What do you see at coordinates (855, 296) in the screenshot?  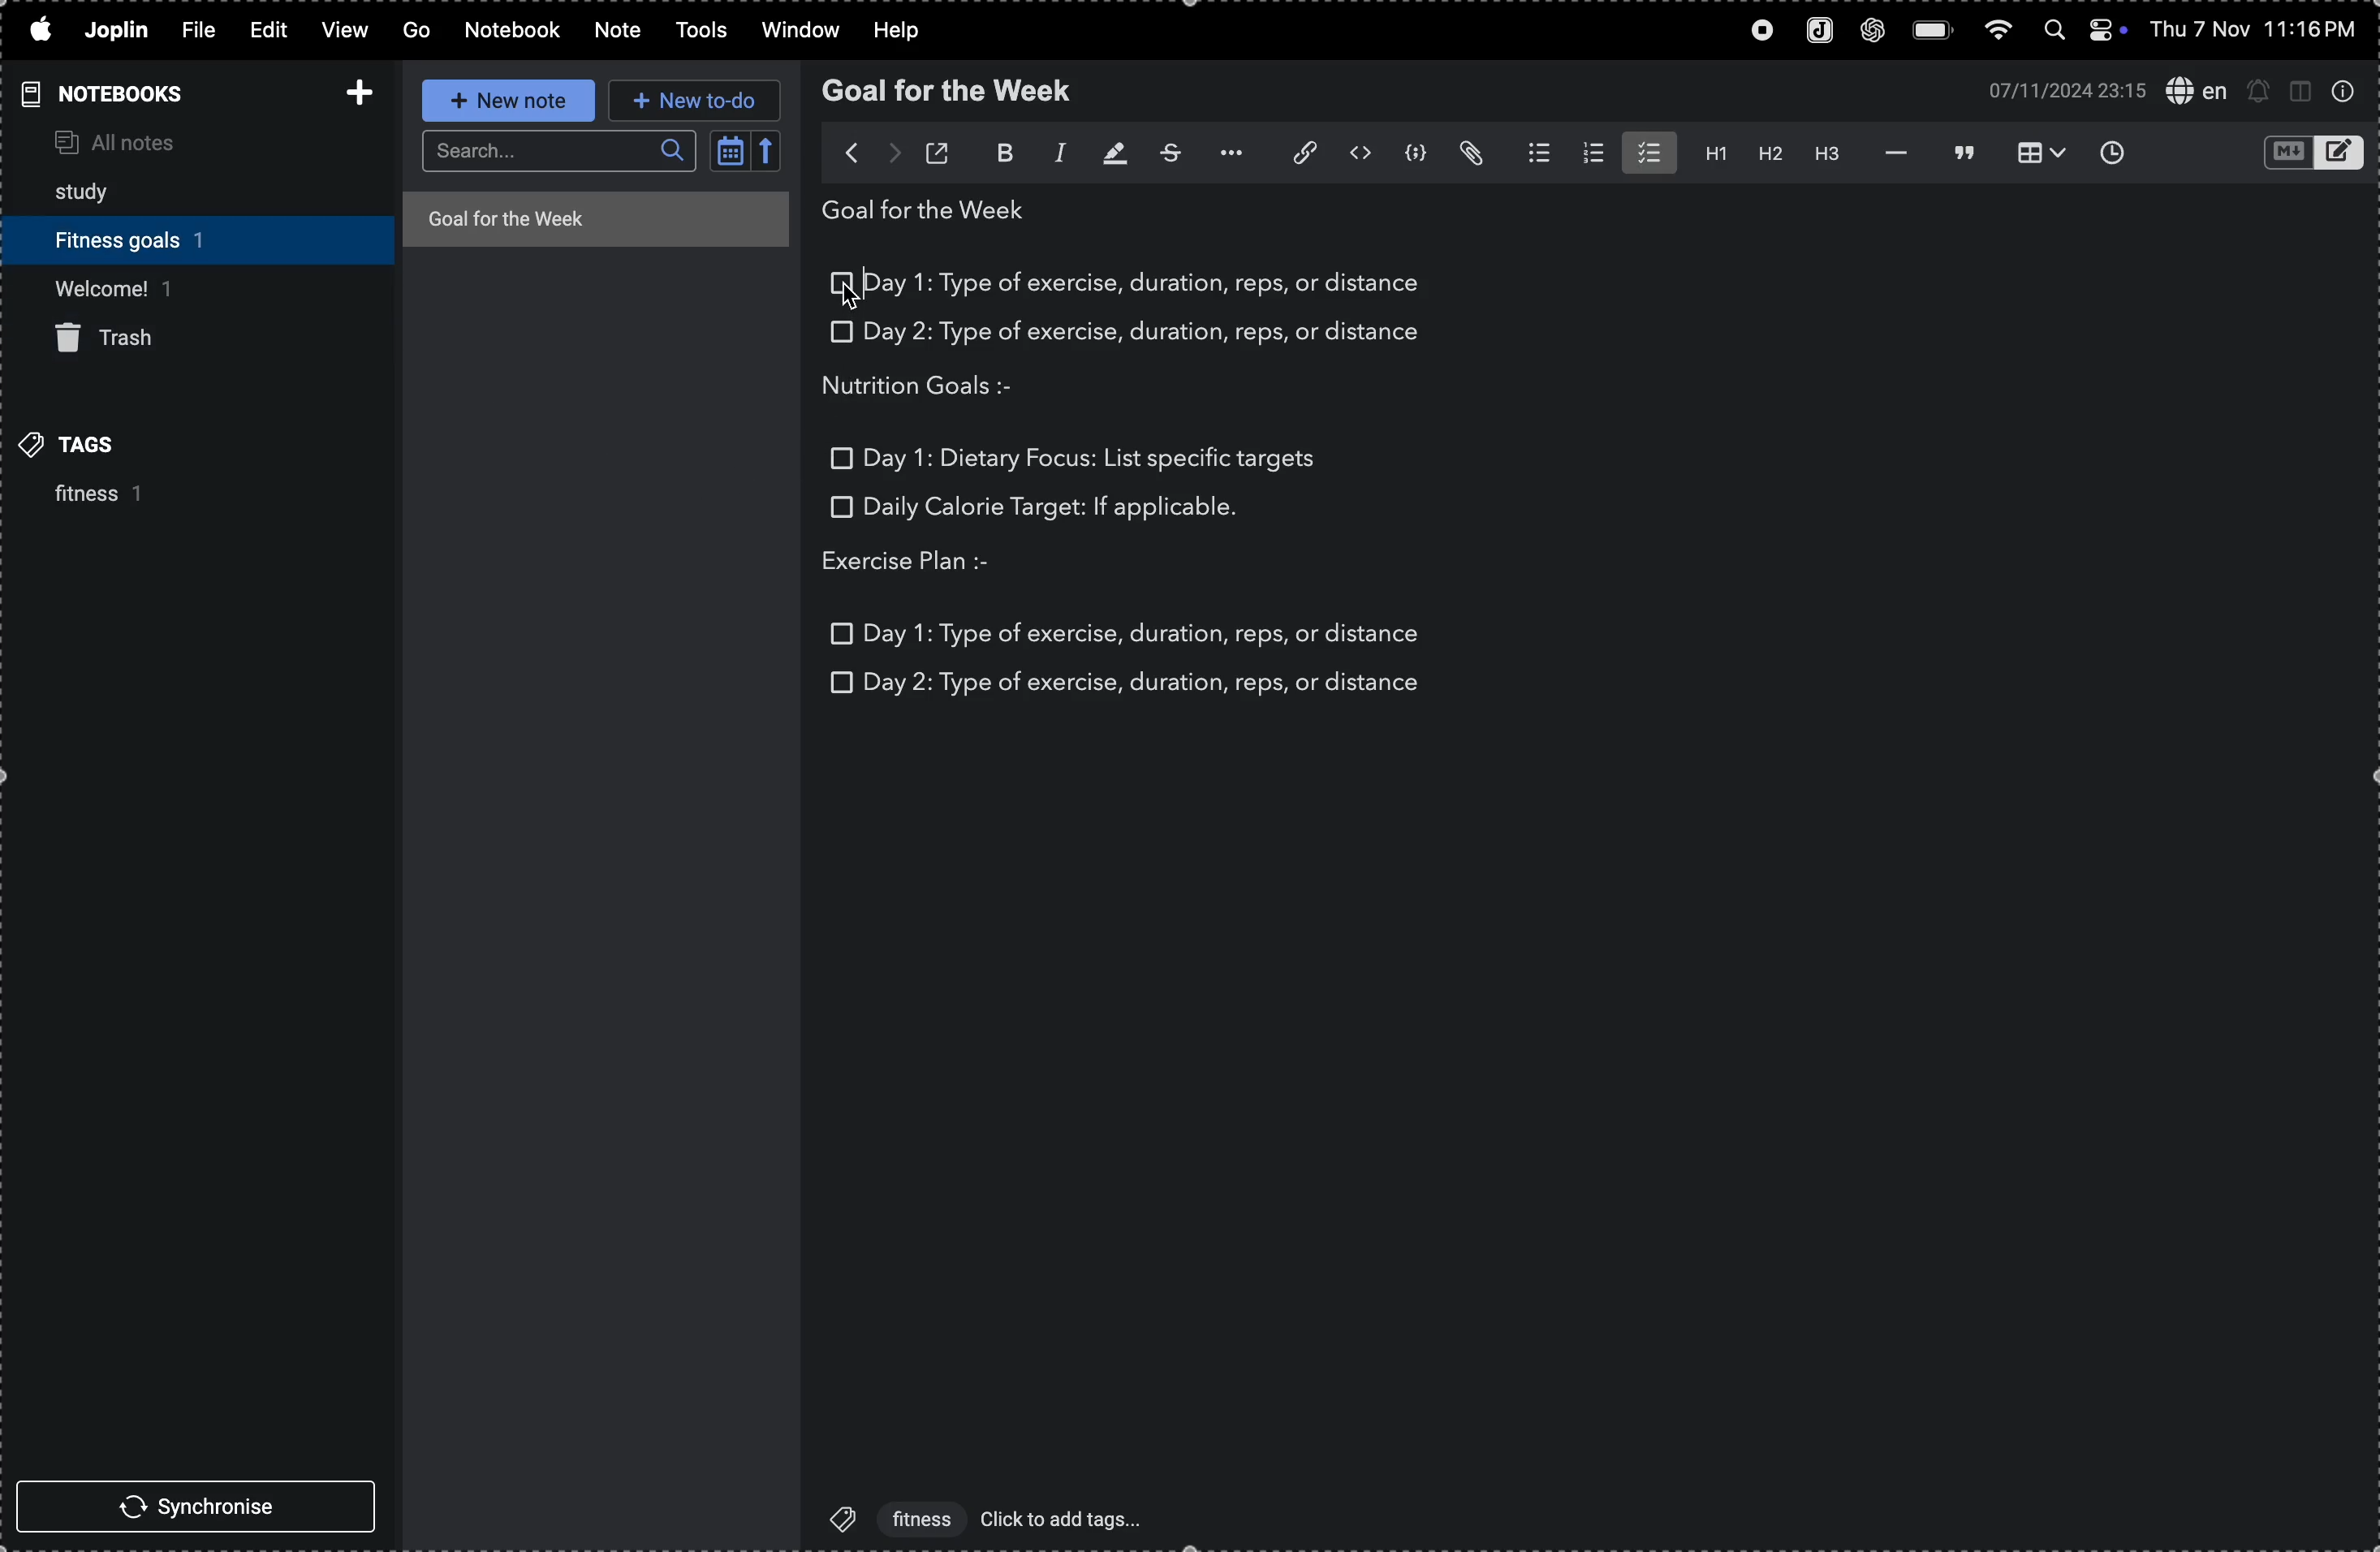 I see `cursor` at bounding box center [855, 296].